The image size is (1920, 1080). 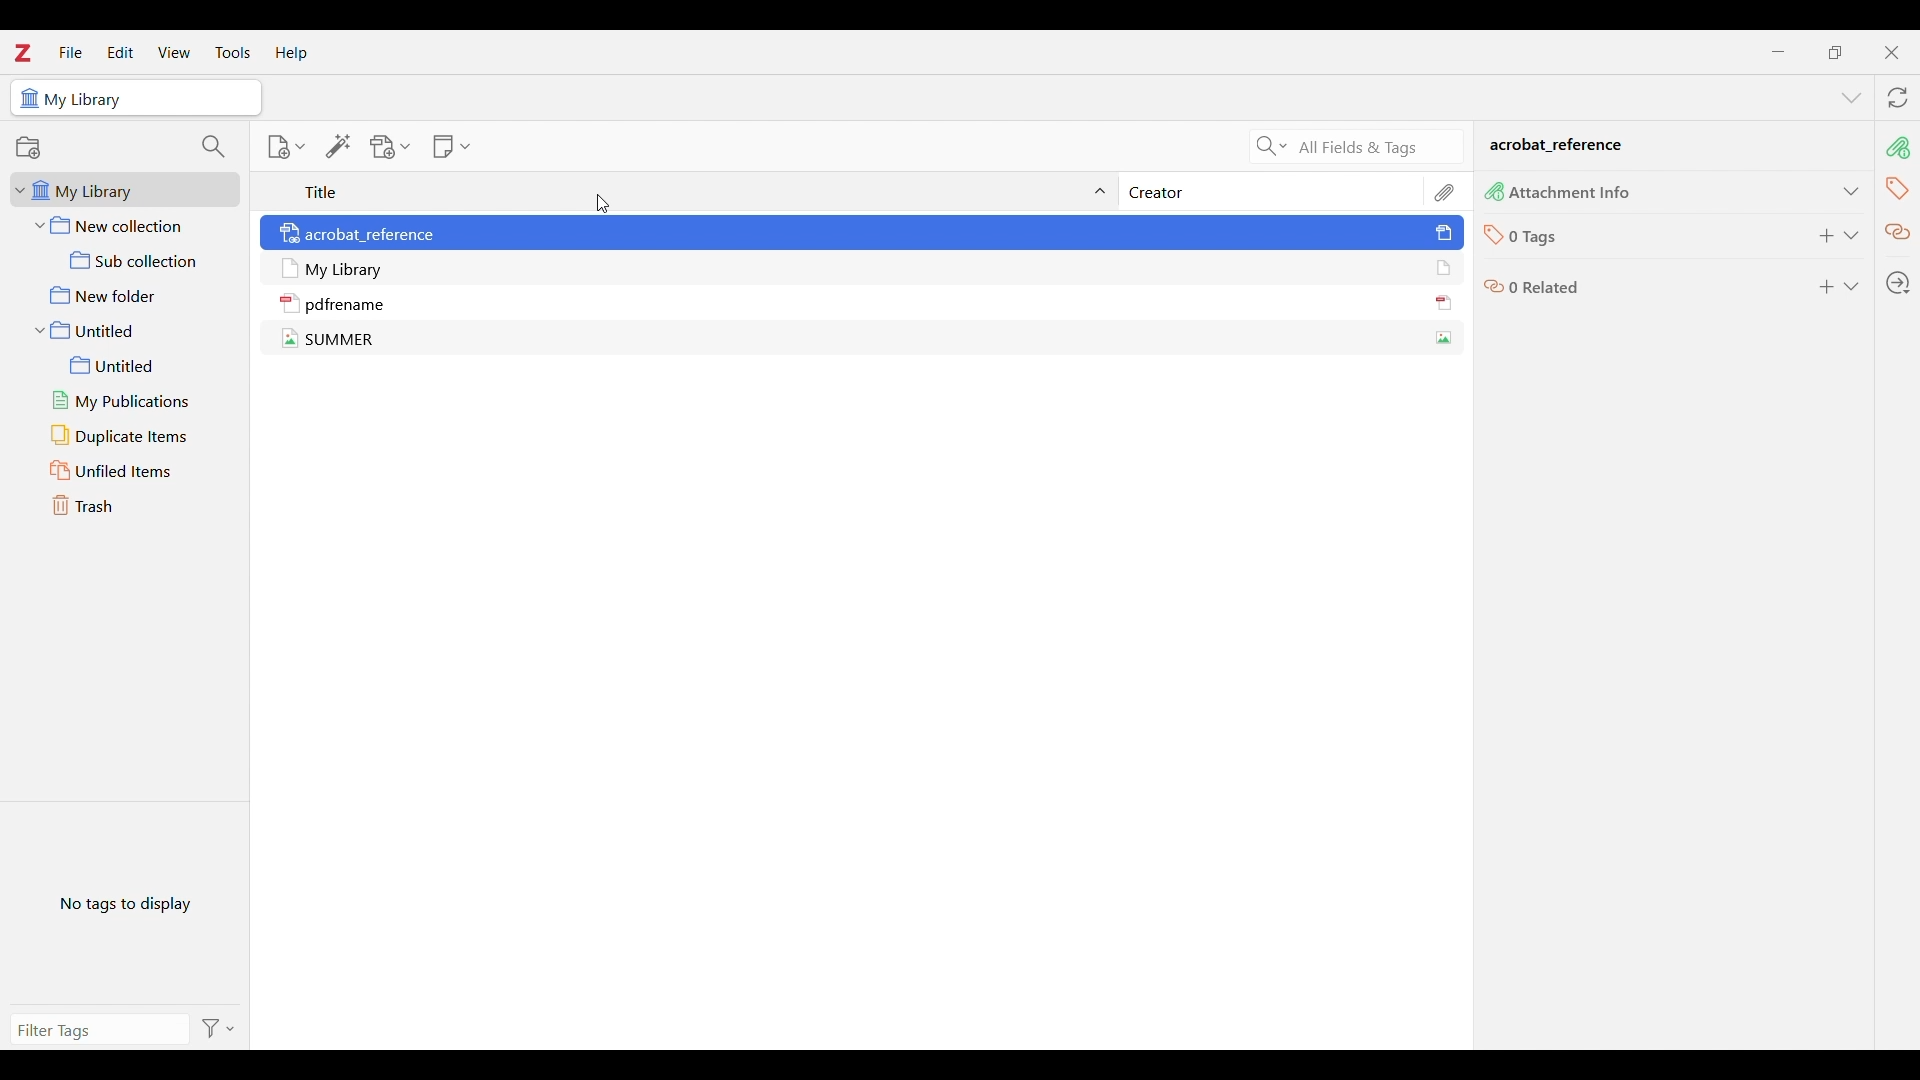 What do you see at coordinates (290, 235) in the screenshot?
I see `icon` at bounding box center [290, 235].